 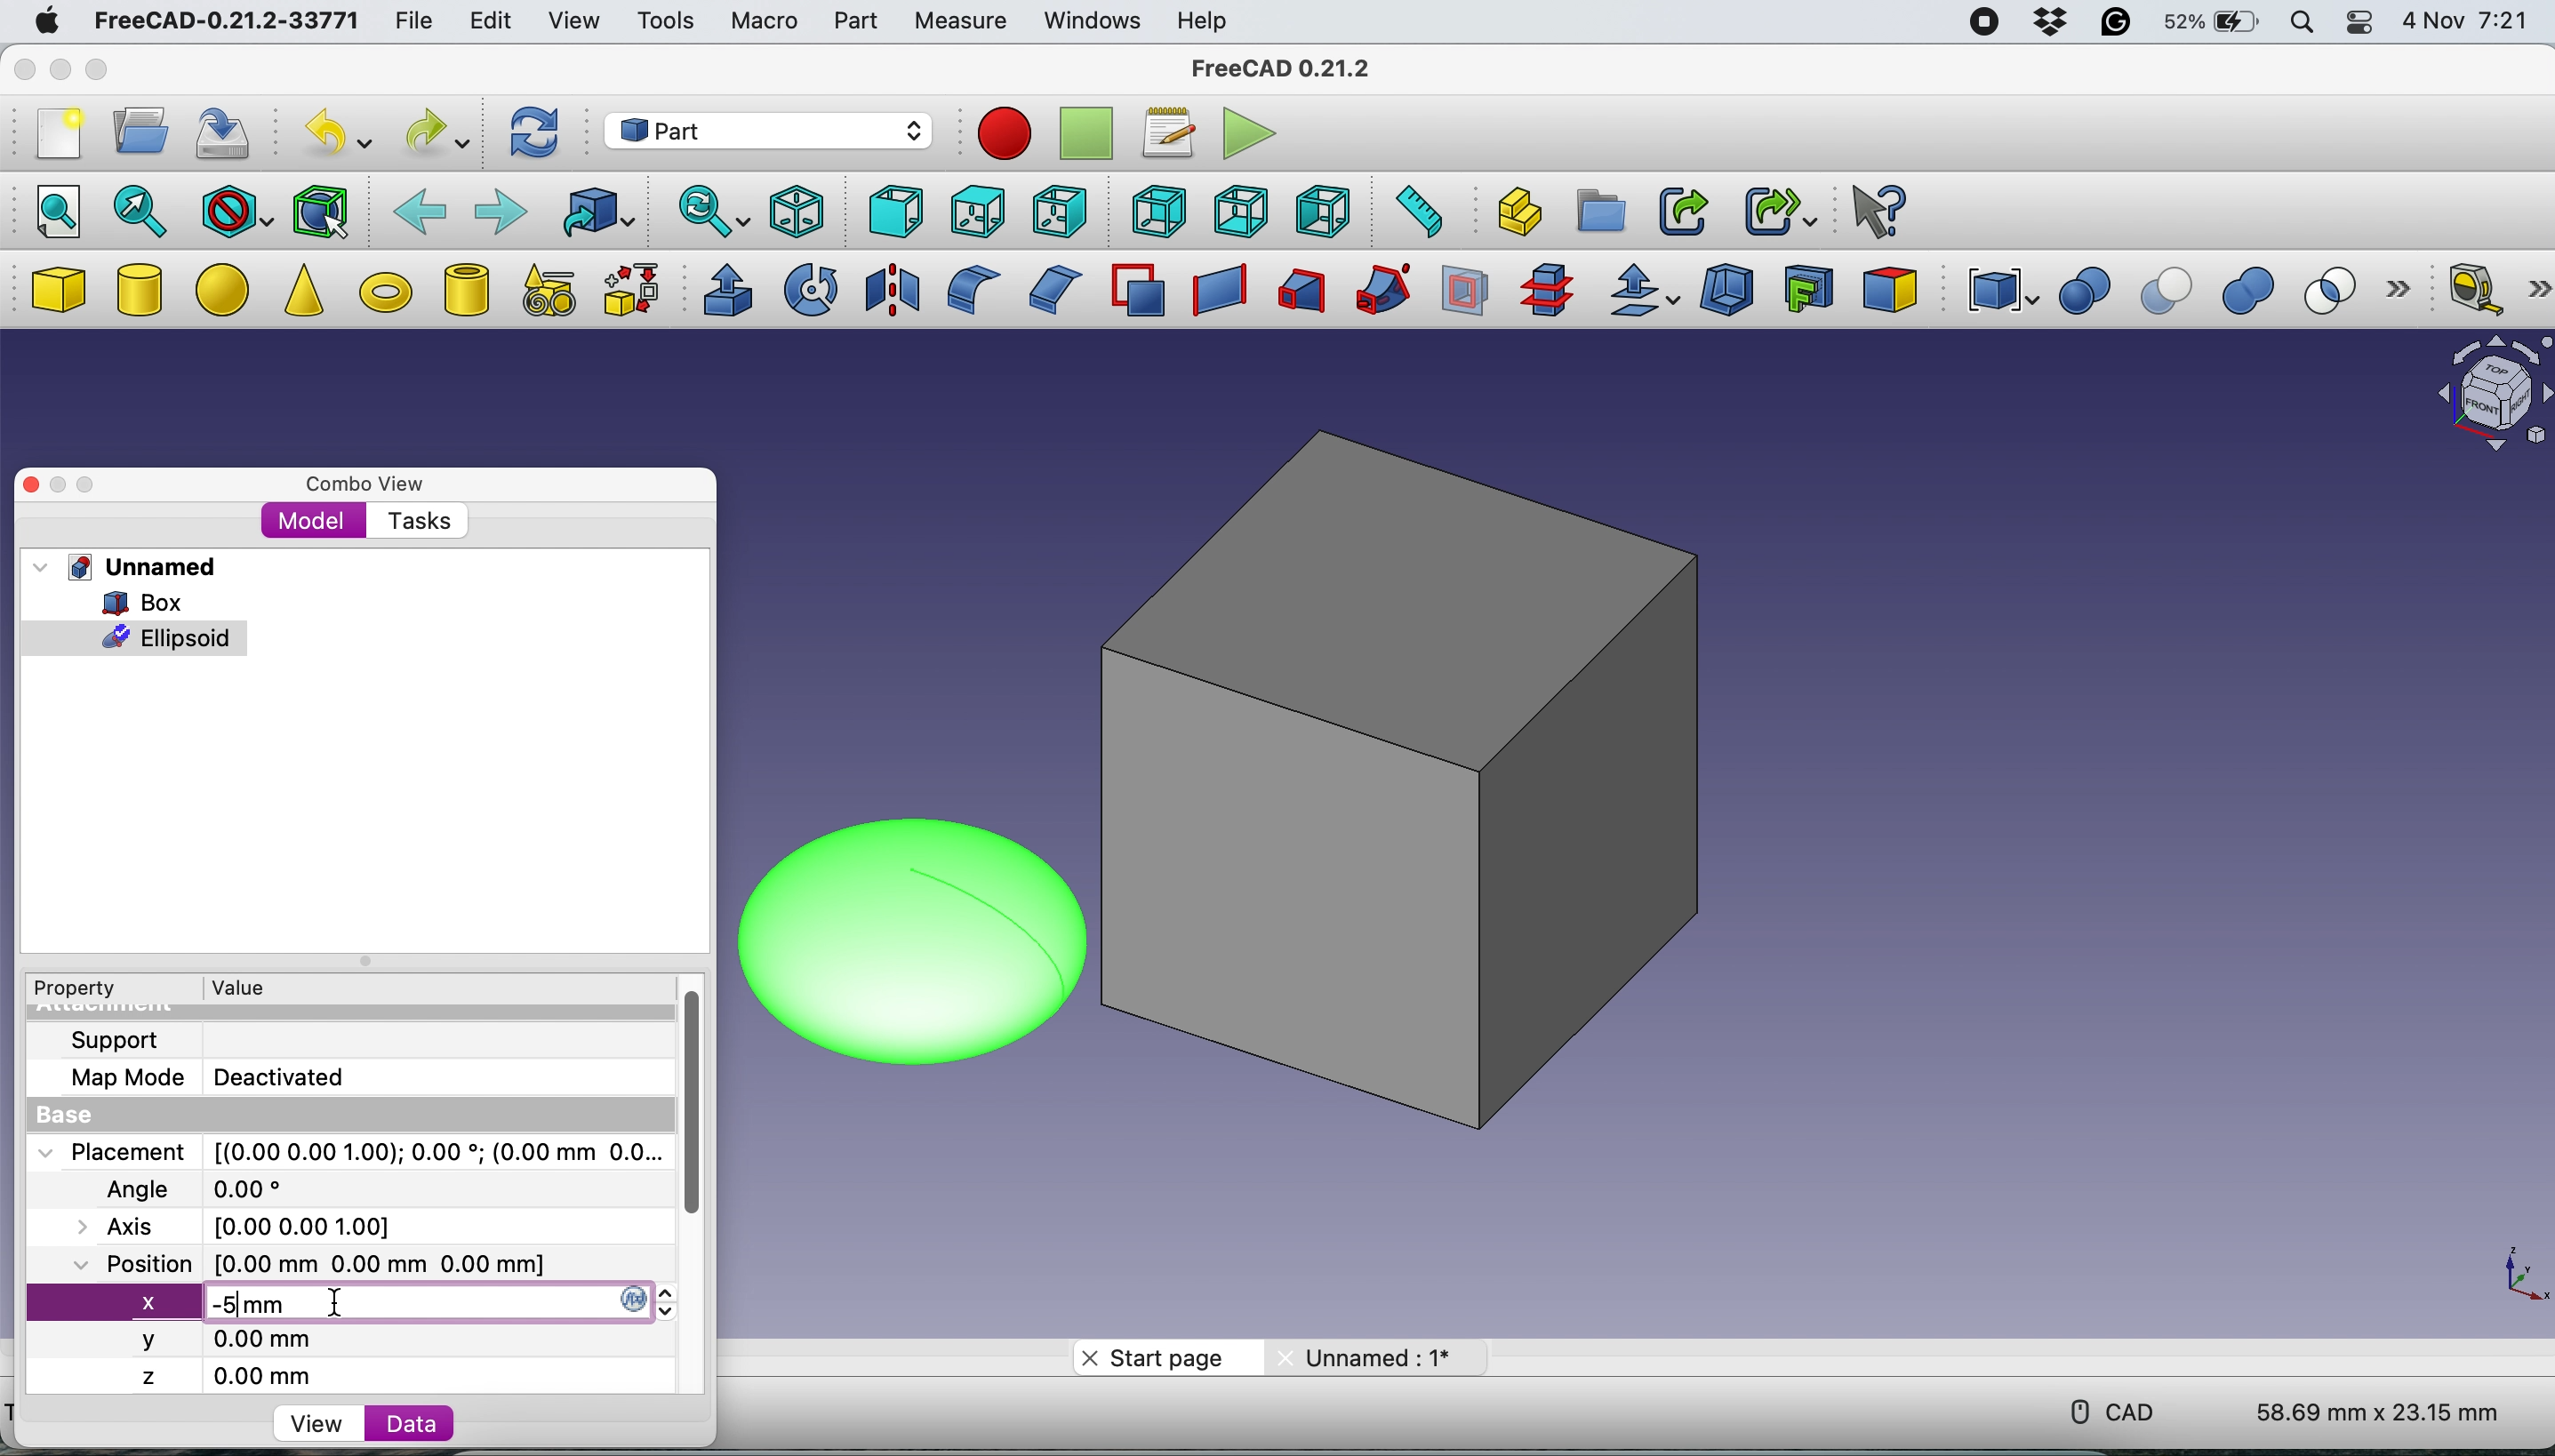 I want to click on rear, so click(x=1155, y=211).